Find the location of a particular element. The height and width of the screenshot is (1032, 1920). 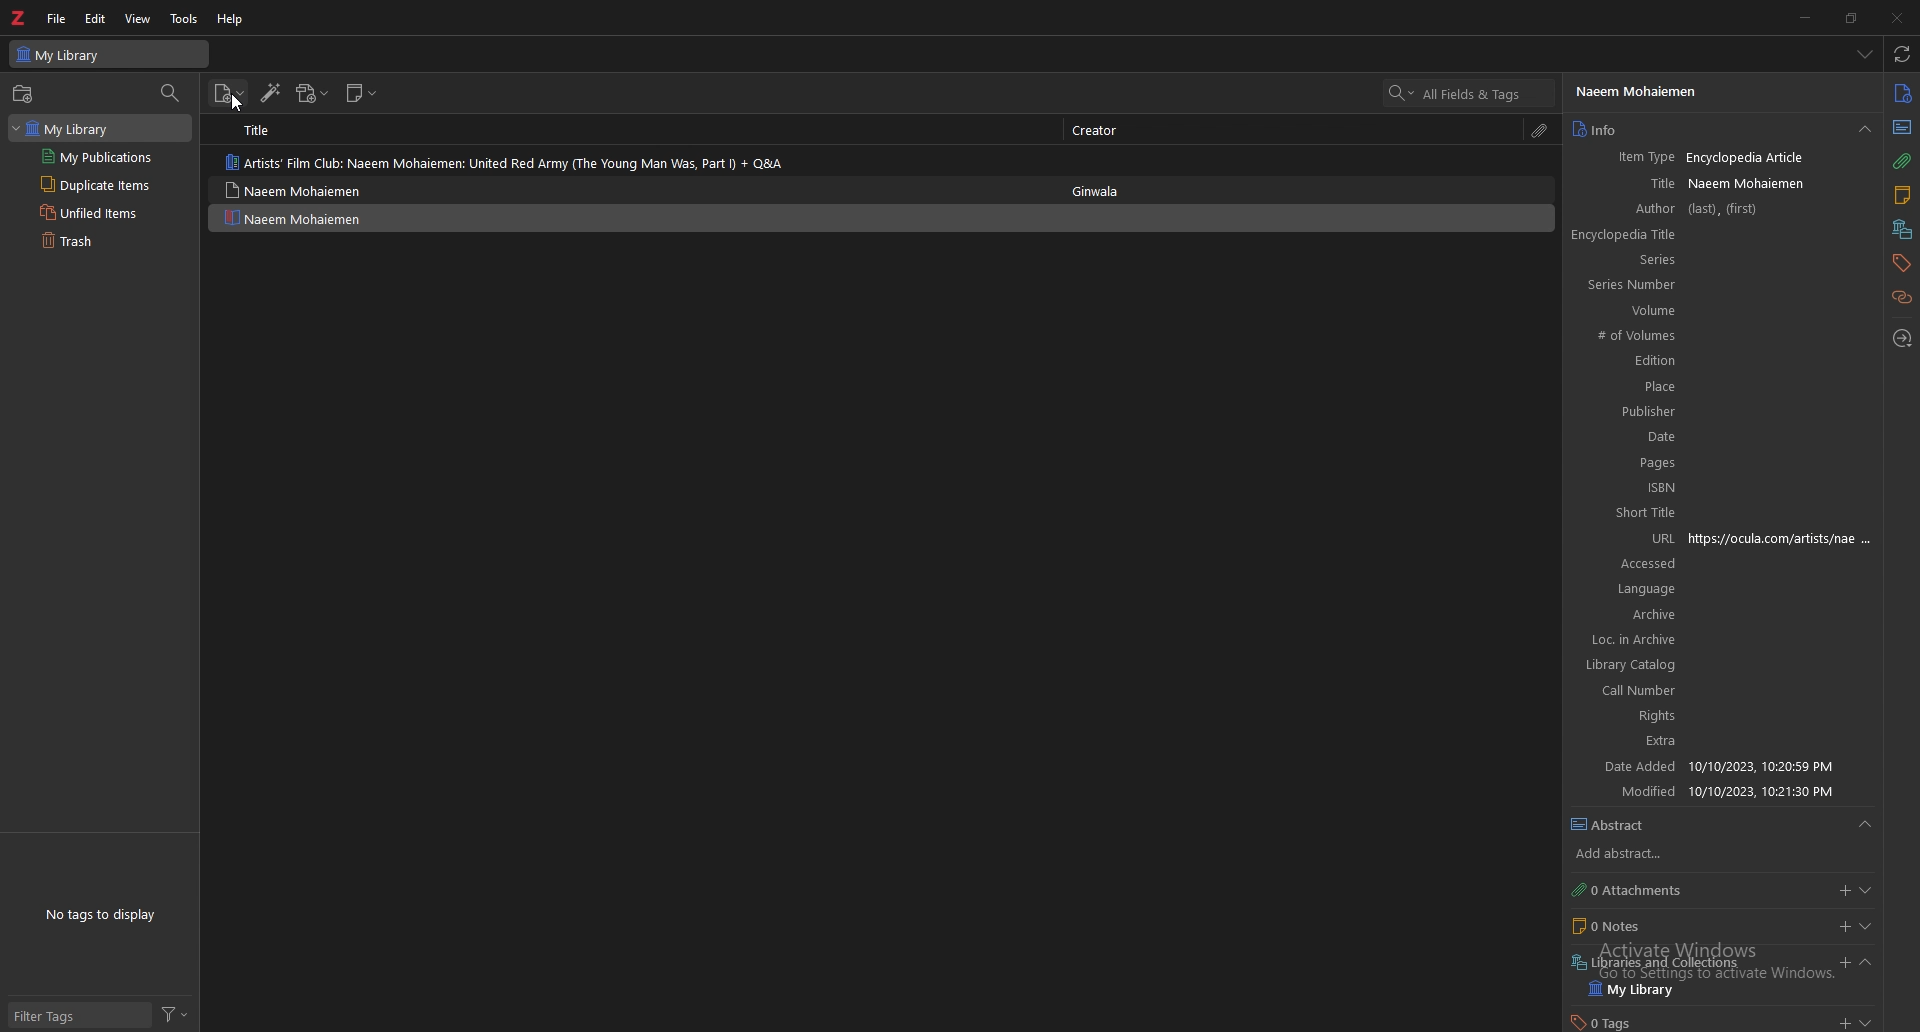

url input is located at coordinates (1786, 537).